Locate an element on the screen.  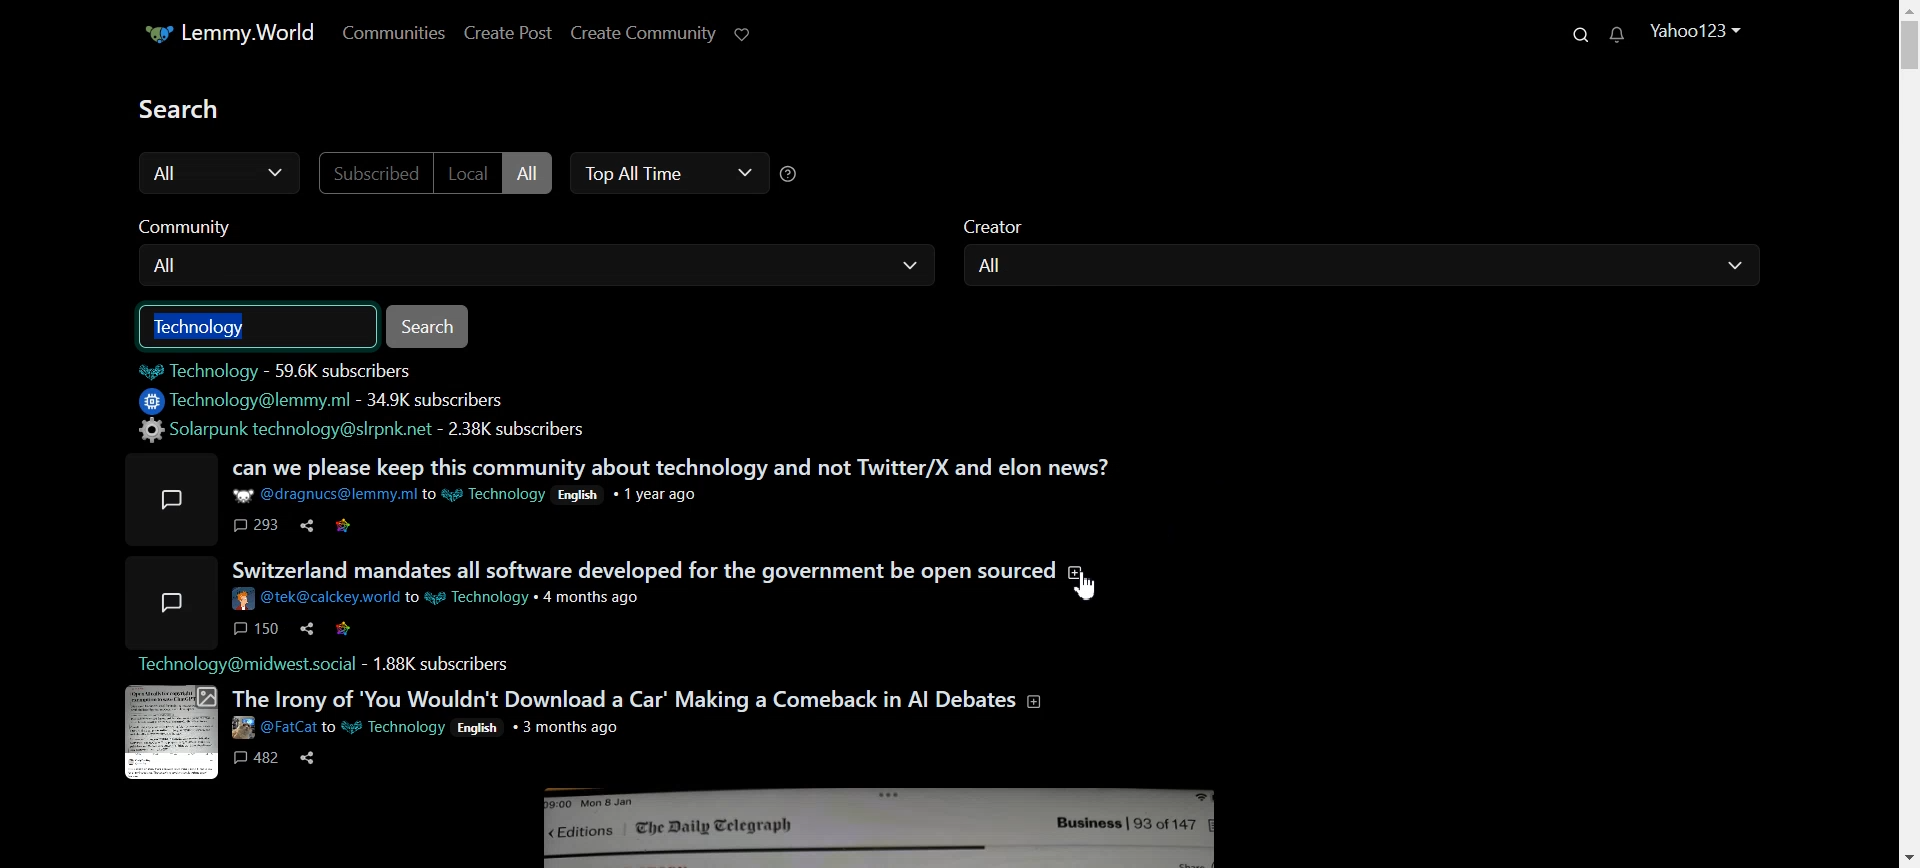
Technology@lemmy.ml - 34.9K subscribers is located at coordinates (324, 400).